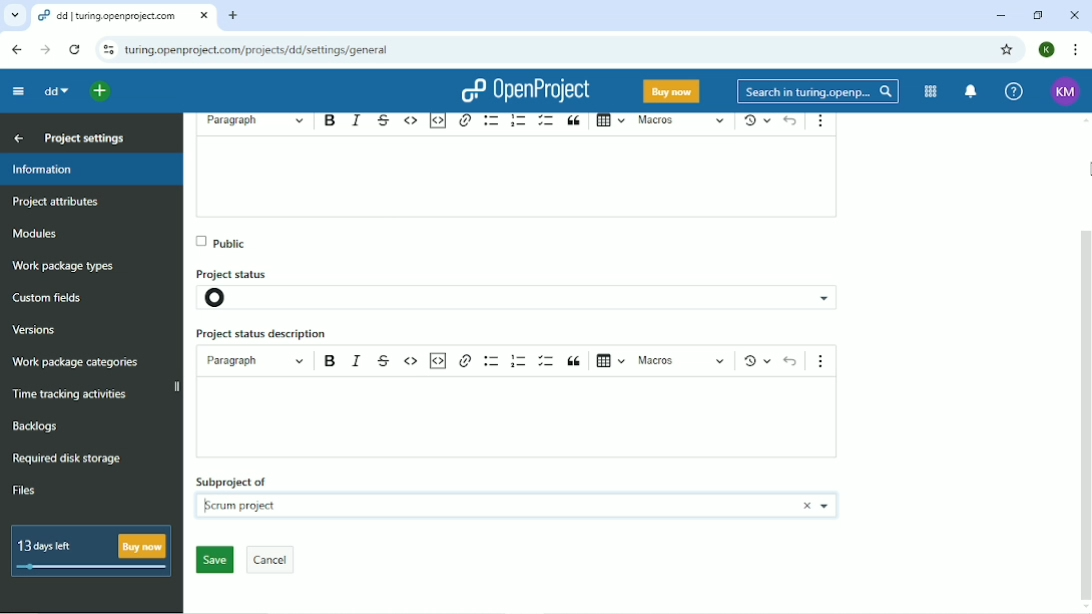 Image resolution: width=1092 pixels, height=614 pixels. I want to click on Public, so click(223, 241).